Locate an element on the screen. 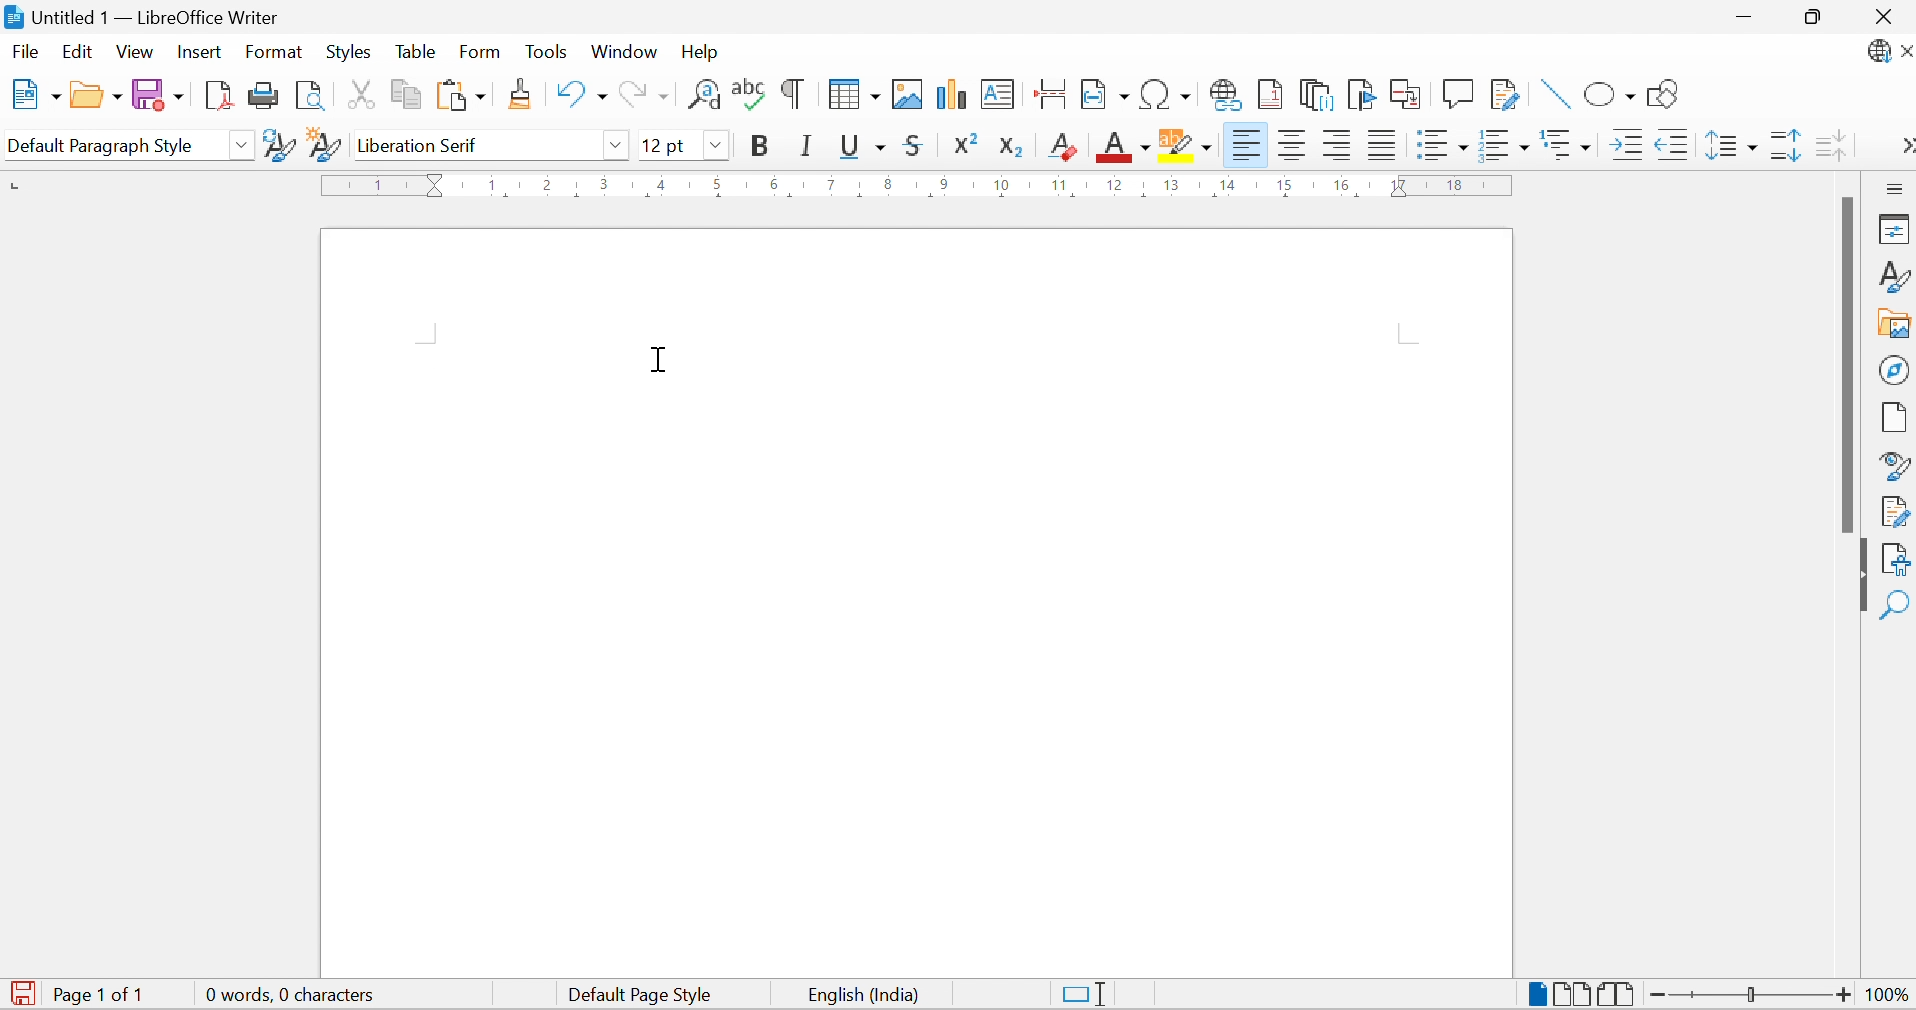  12 is located at coordinates (1116, 186).